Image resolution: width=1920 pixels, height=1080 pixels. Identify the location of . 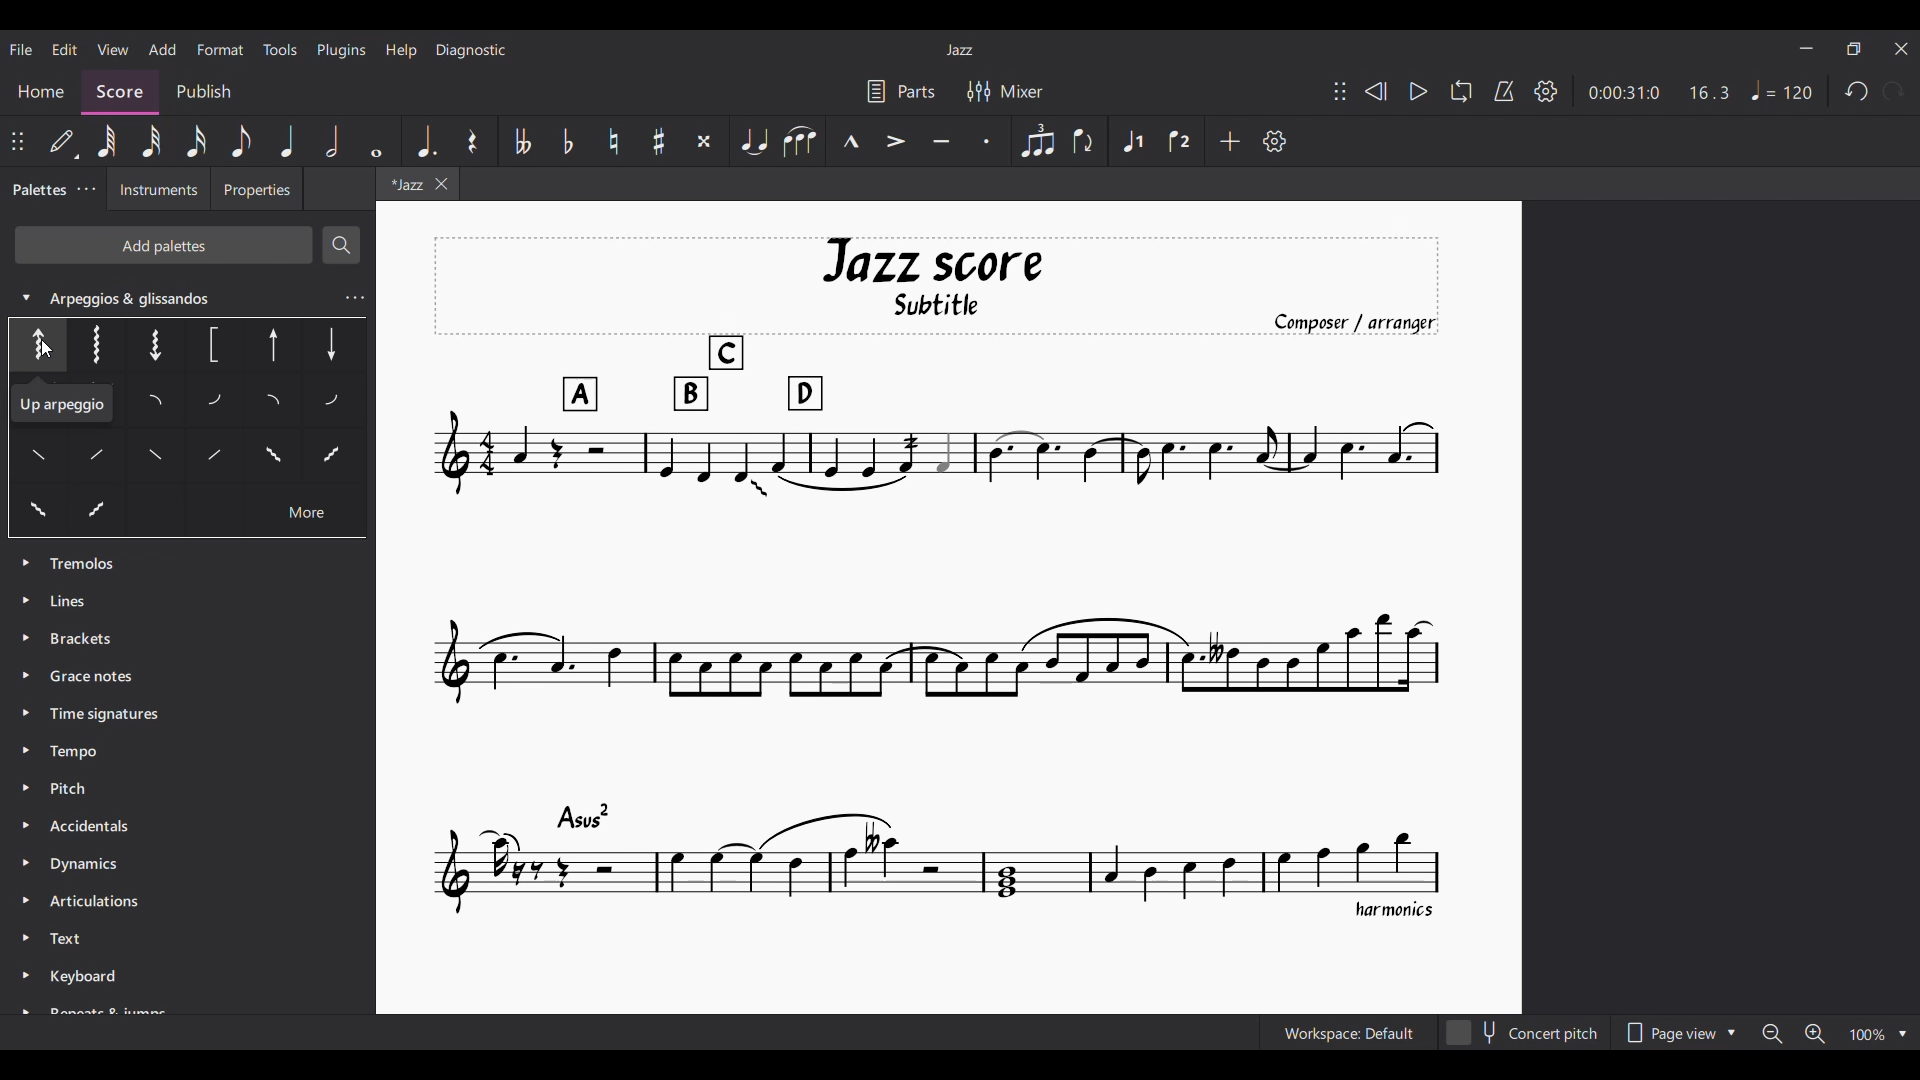
(311, 512).